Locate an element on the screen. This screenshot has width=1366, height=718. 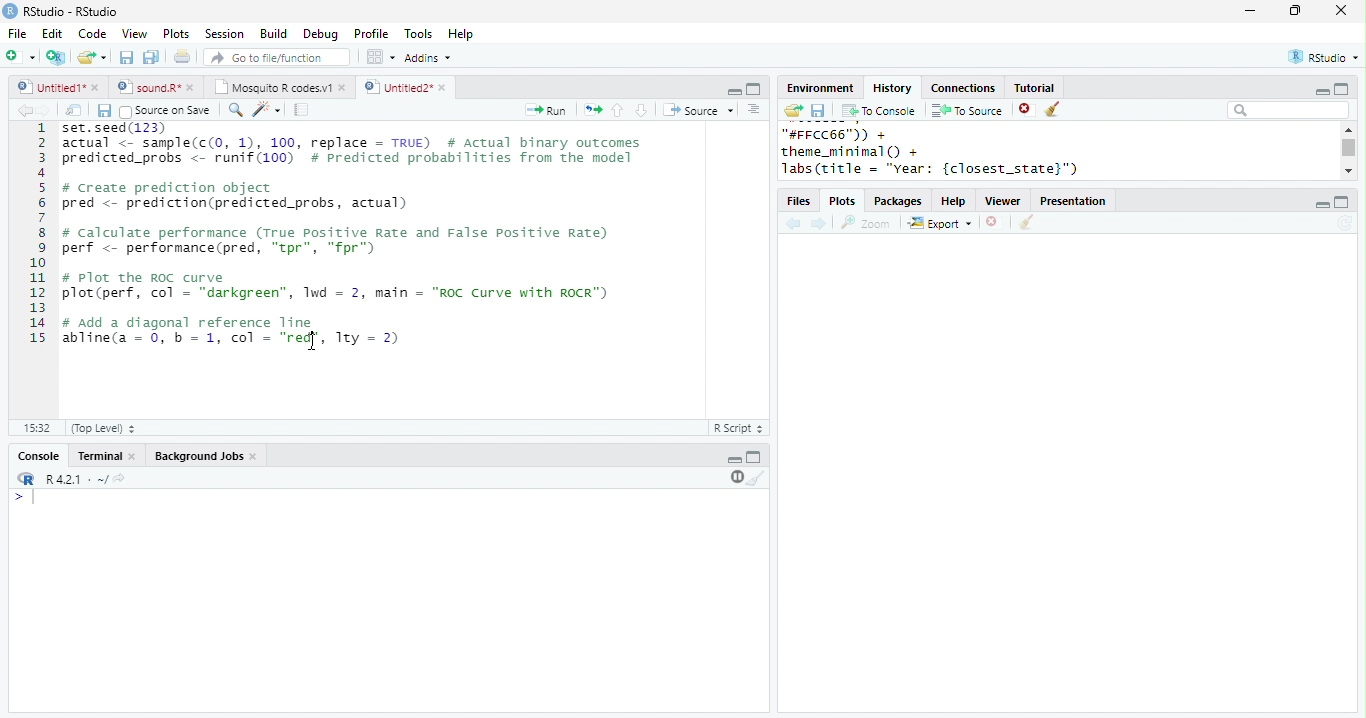
back is located at coordinates (793, 225).